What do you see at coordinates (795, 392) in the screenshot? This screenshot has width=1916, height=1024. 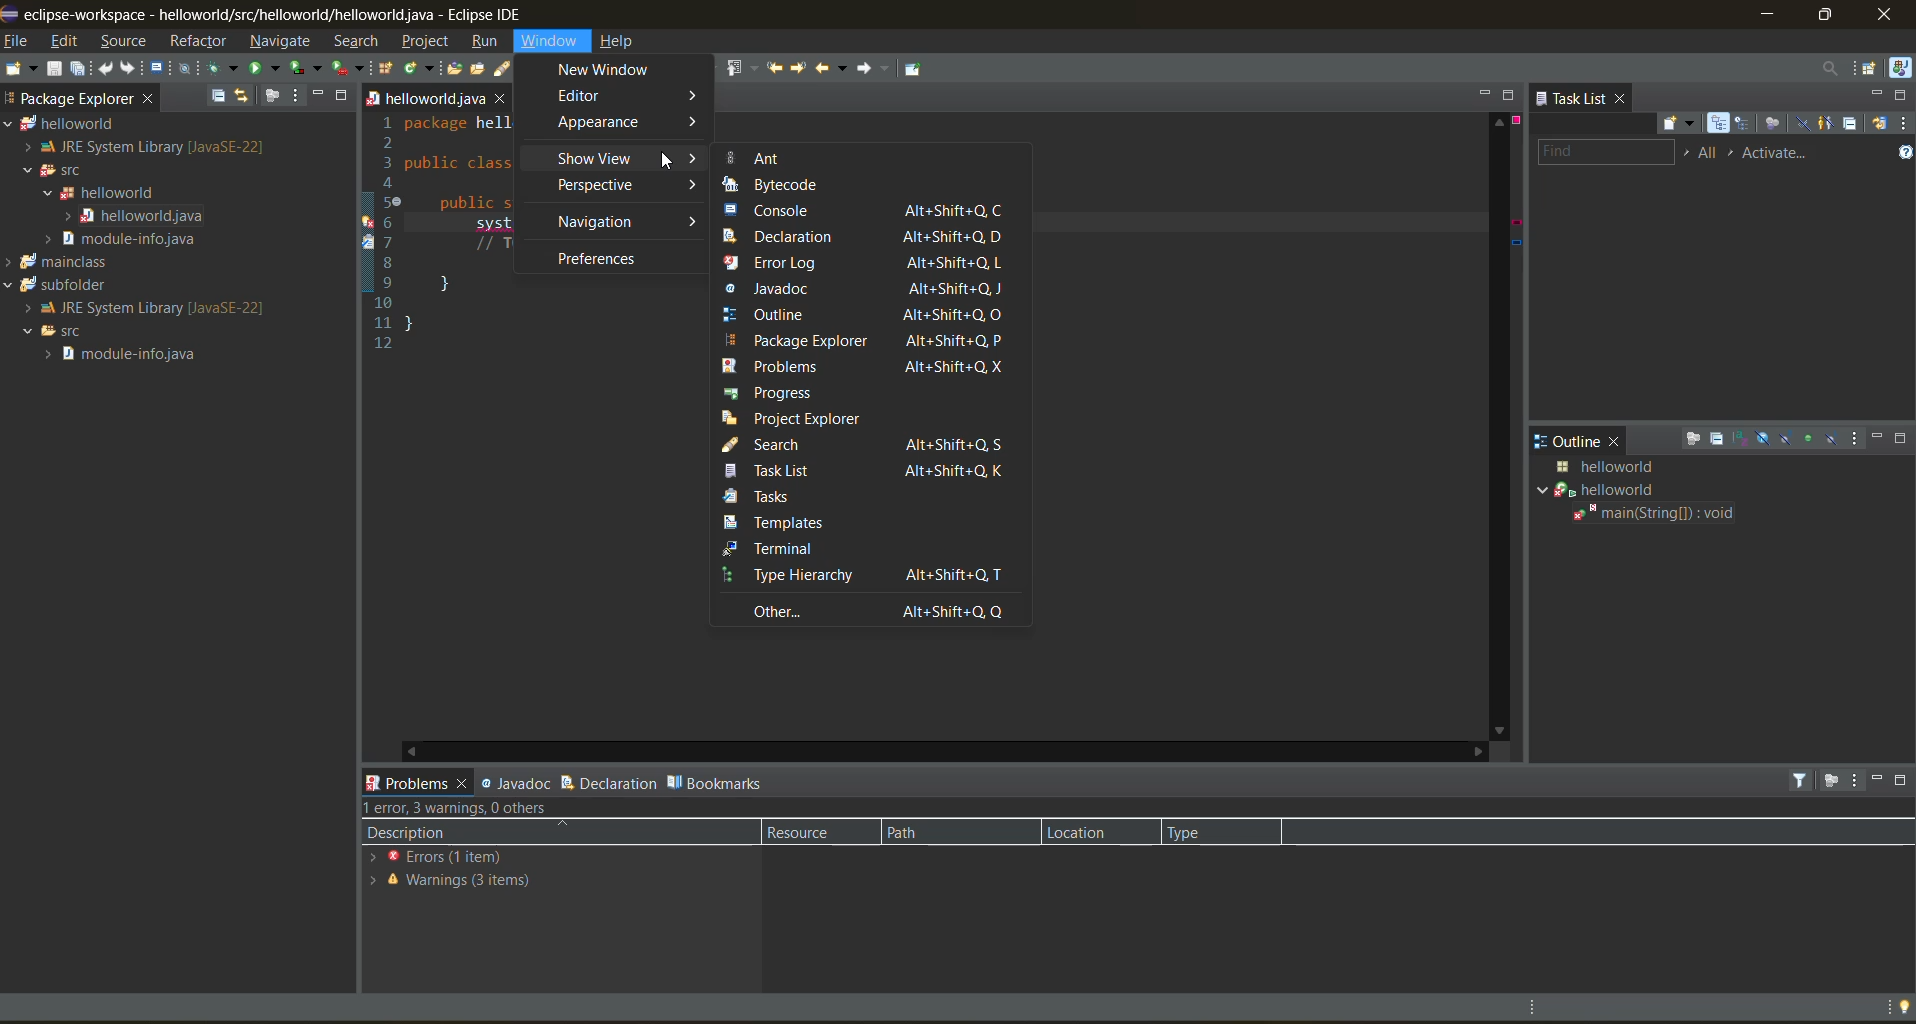 I see `progress` at bounding box center [795, 392].